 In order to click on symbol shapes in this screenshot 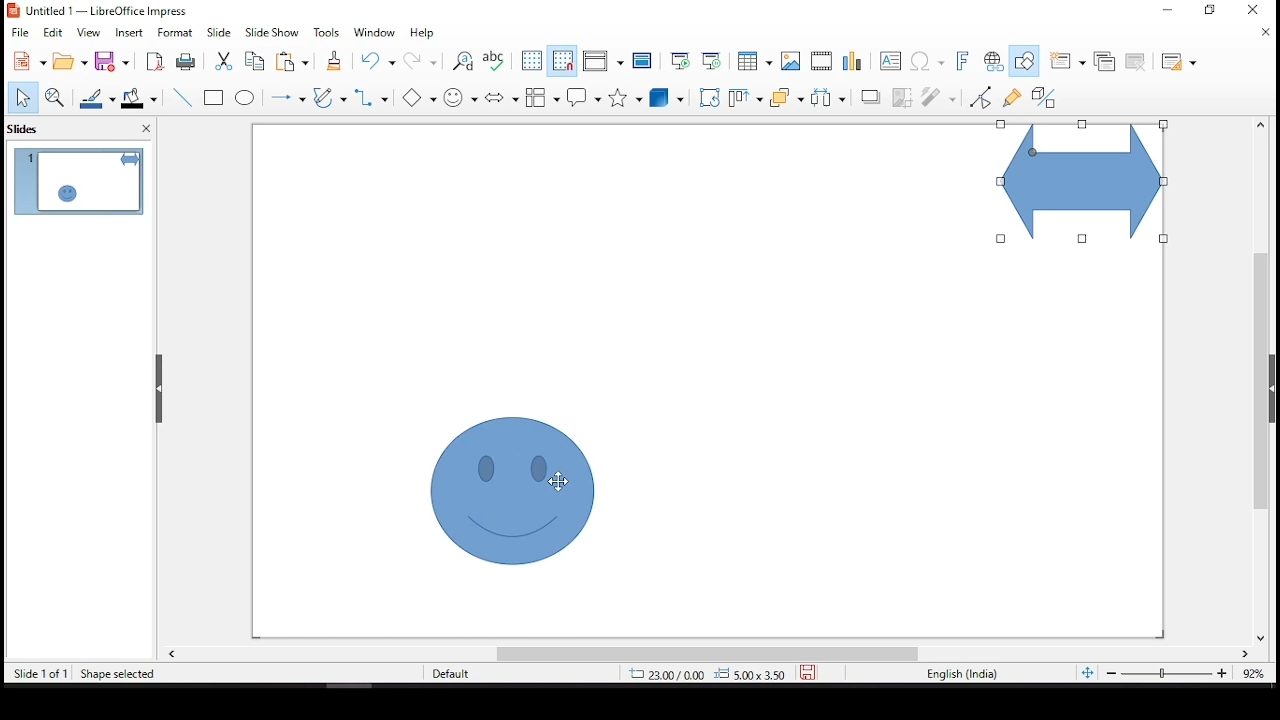, I will do `click(463, 96)`.